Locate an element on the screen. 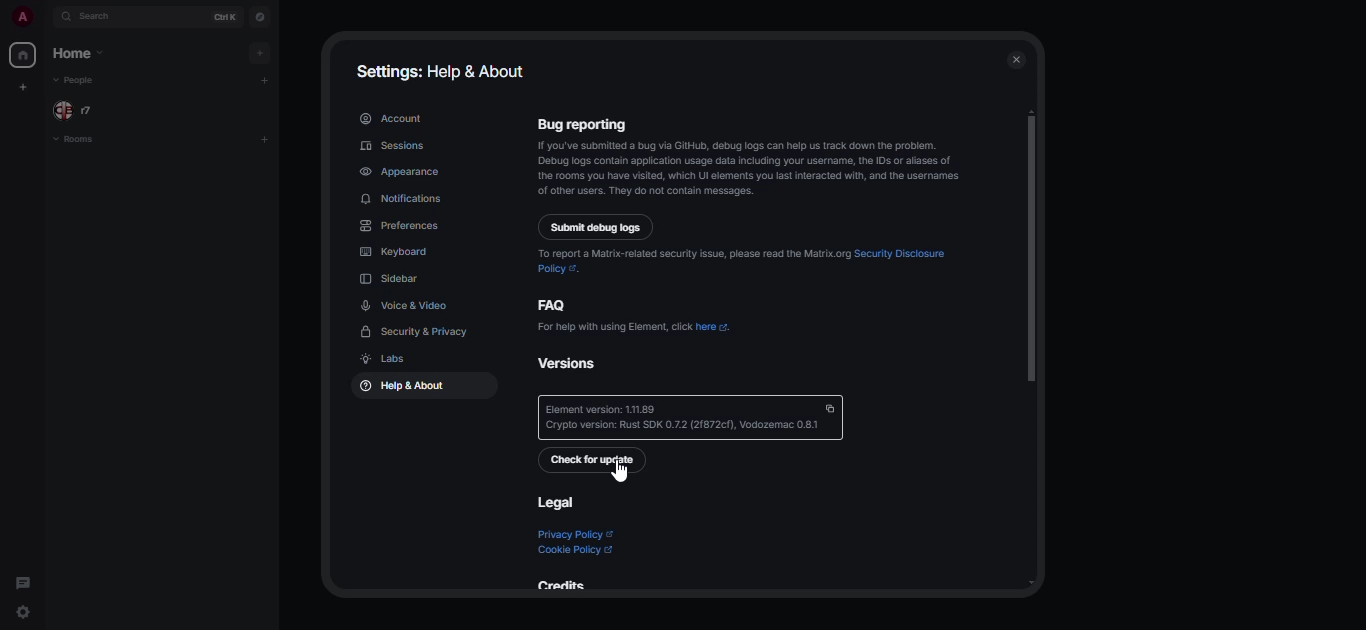 This screenshot has height=630, width=1366. home is located at coordinates (22, 54).